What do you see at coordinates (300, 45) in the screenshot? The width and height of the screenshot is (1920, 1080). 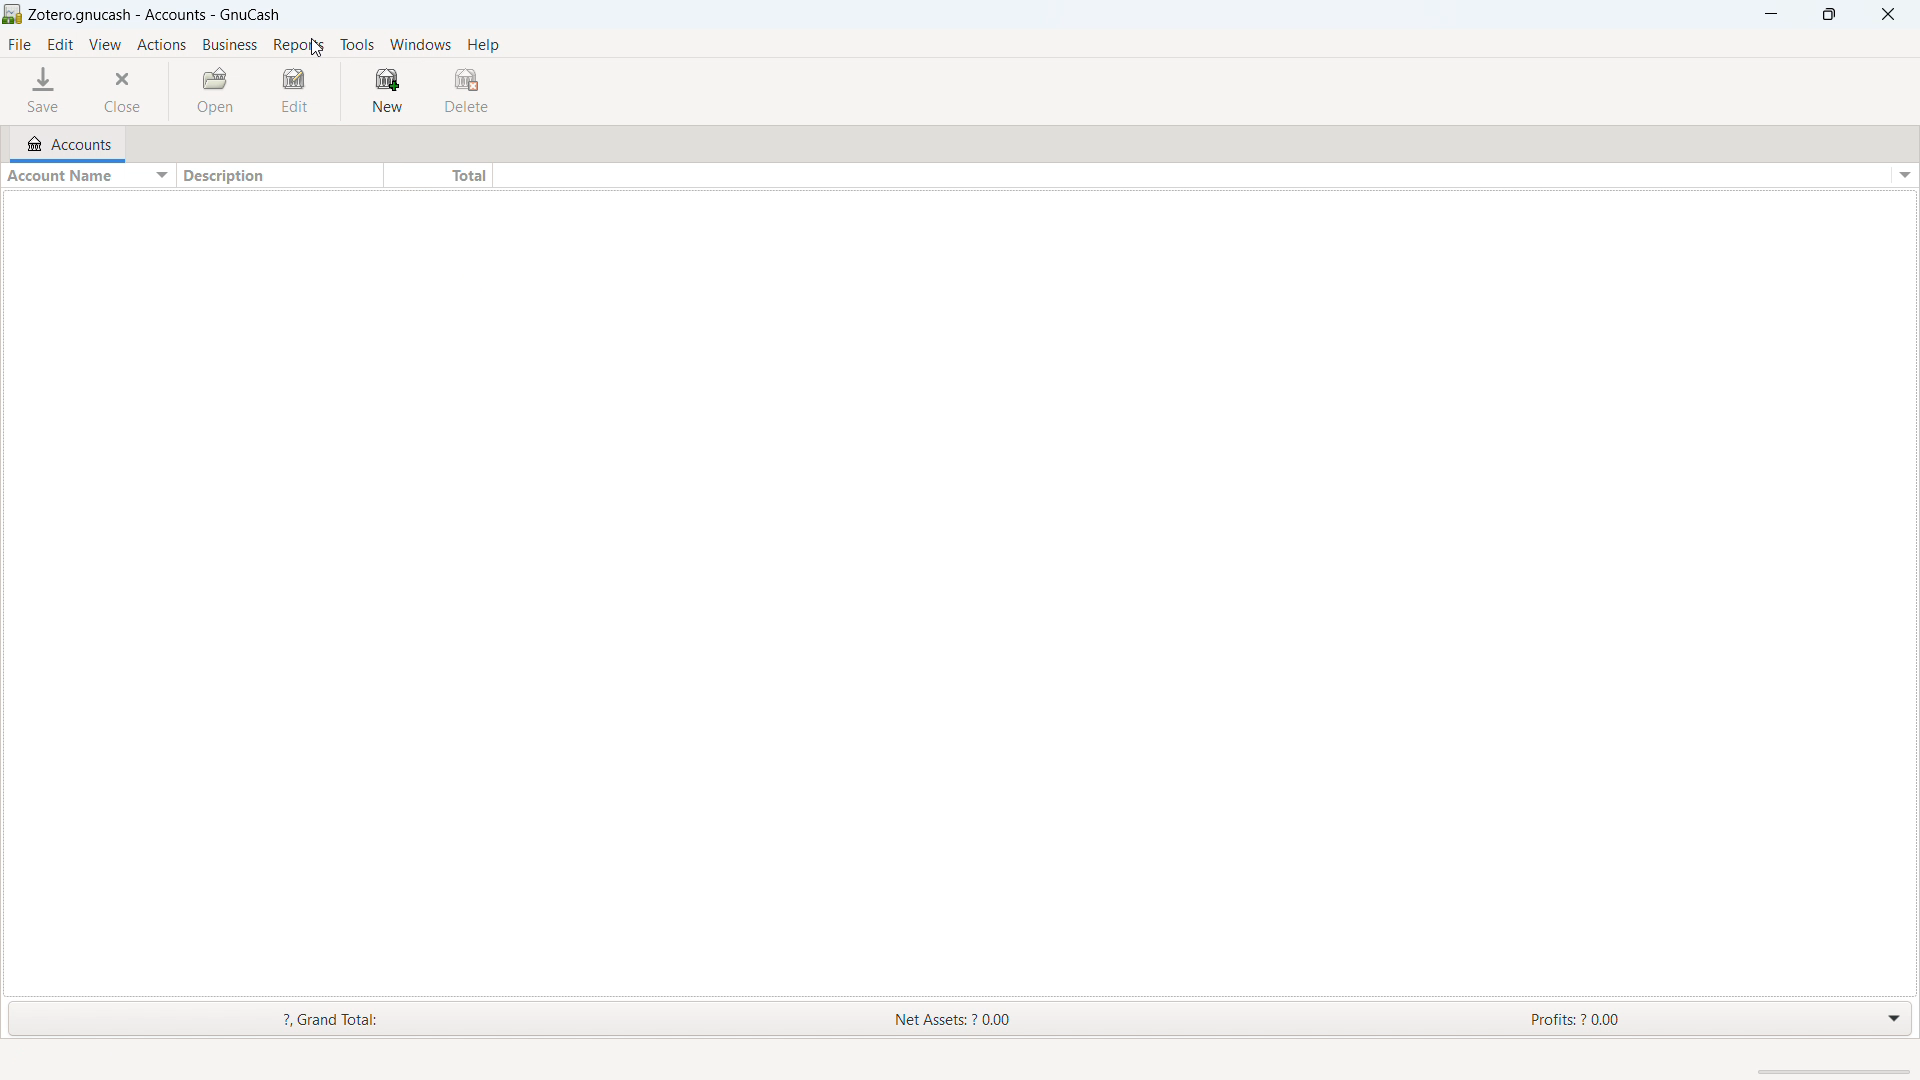 I see `reports` at bounding box center [300, 45].